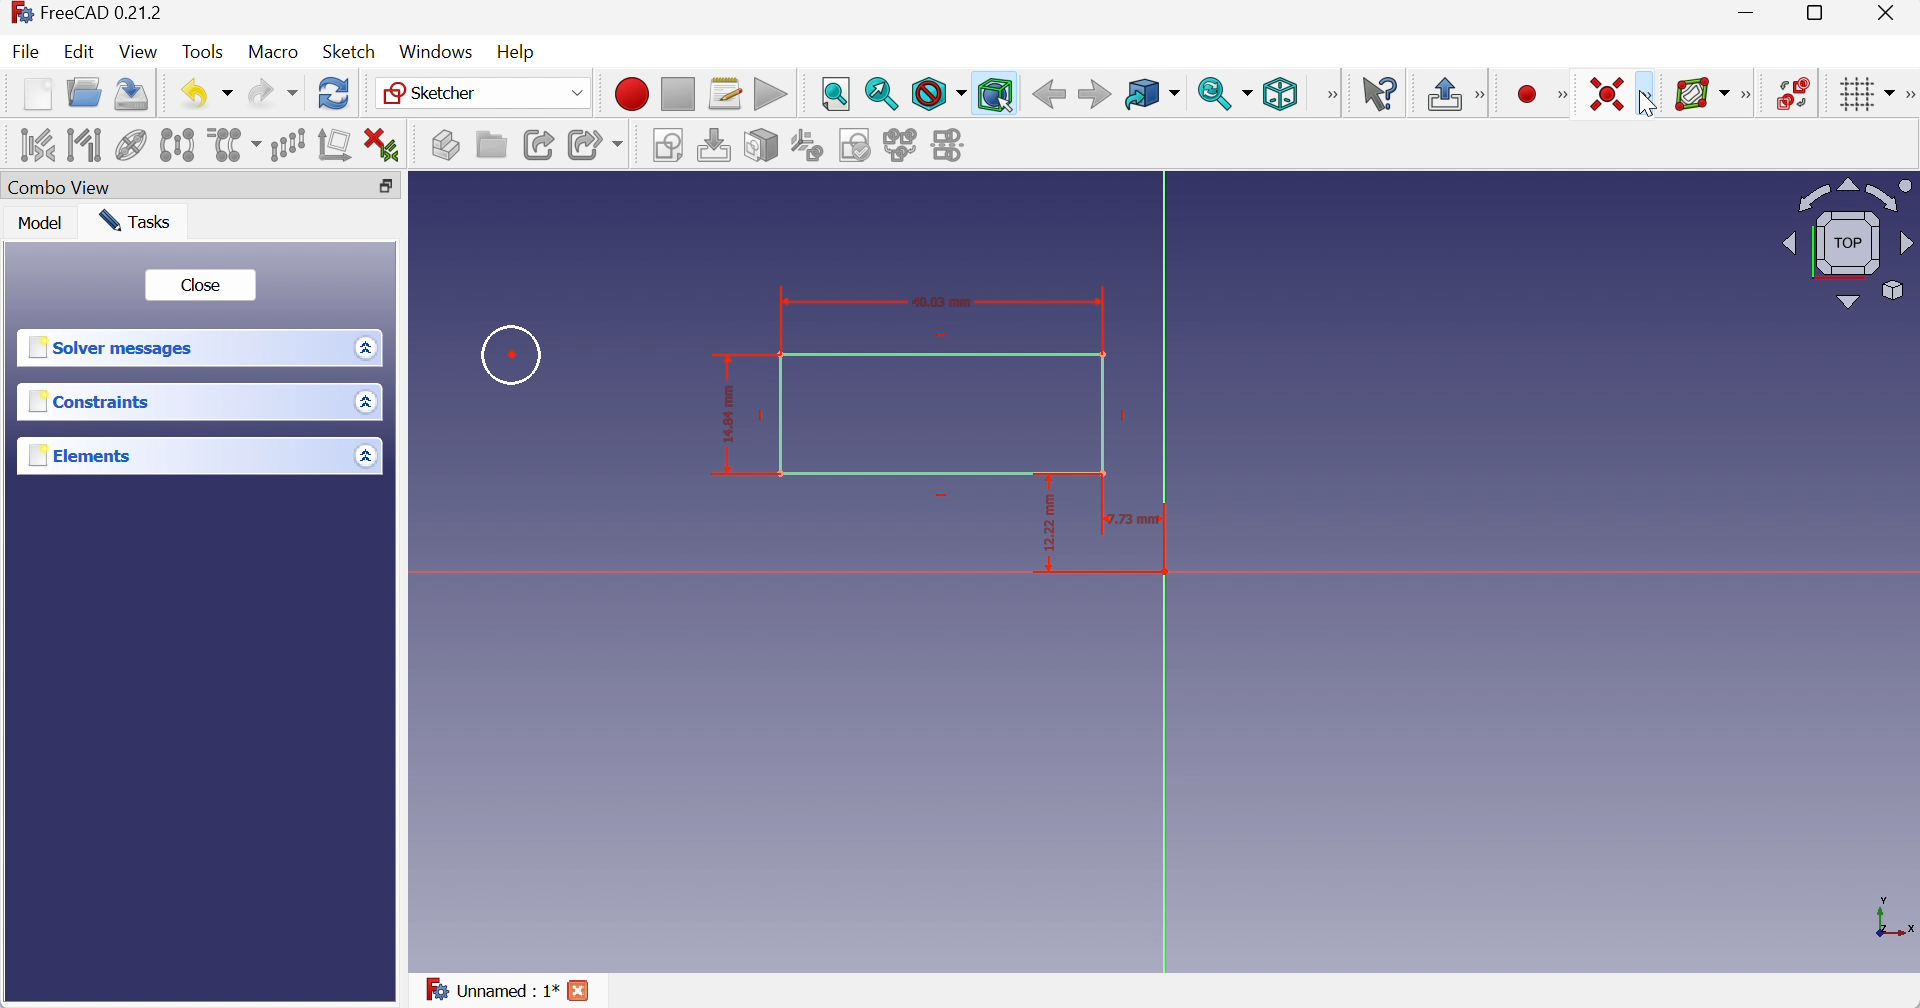 This screenshot has width=1920, height=1008. What do you see at coordinates (383, 145) in the screenshot?
I see `Delete all constraints` at bounding box center [383, 145].